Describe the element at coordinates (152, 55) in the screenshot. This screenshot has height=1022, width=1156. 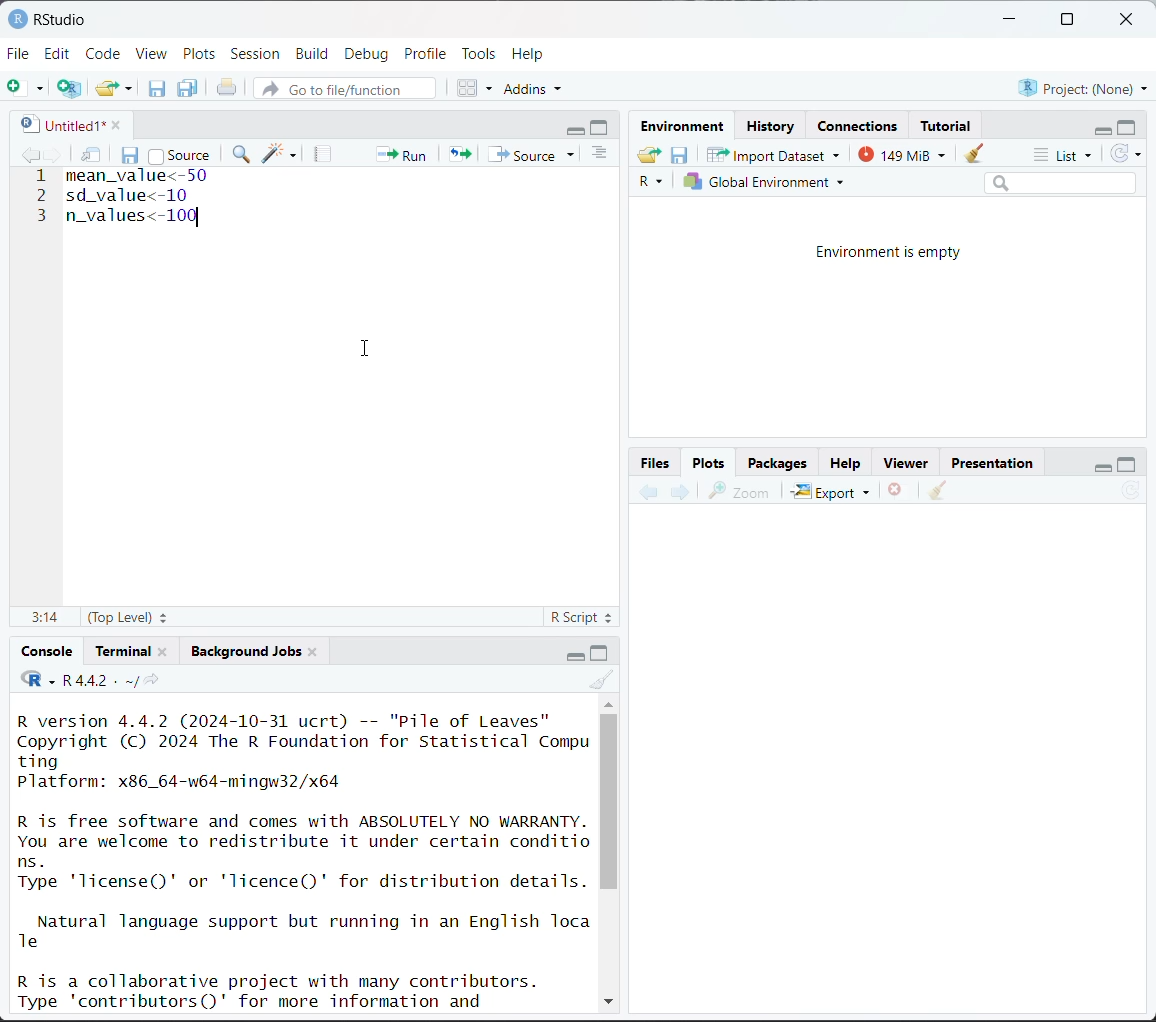
I see `View` at that location.